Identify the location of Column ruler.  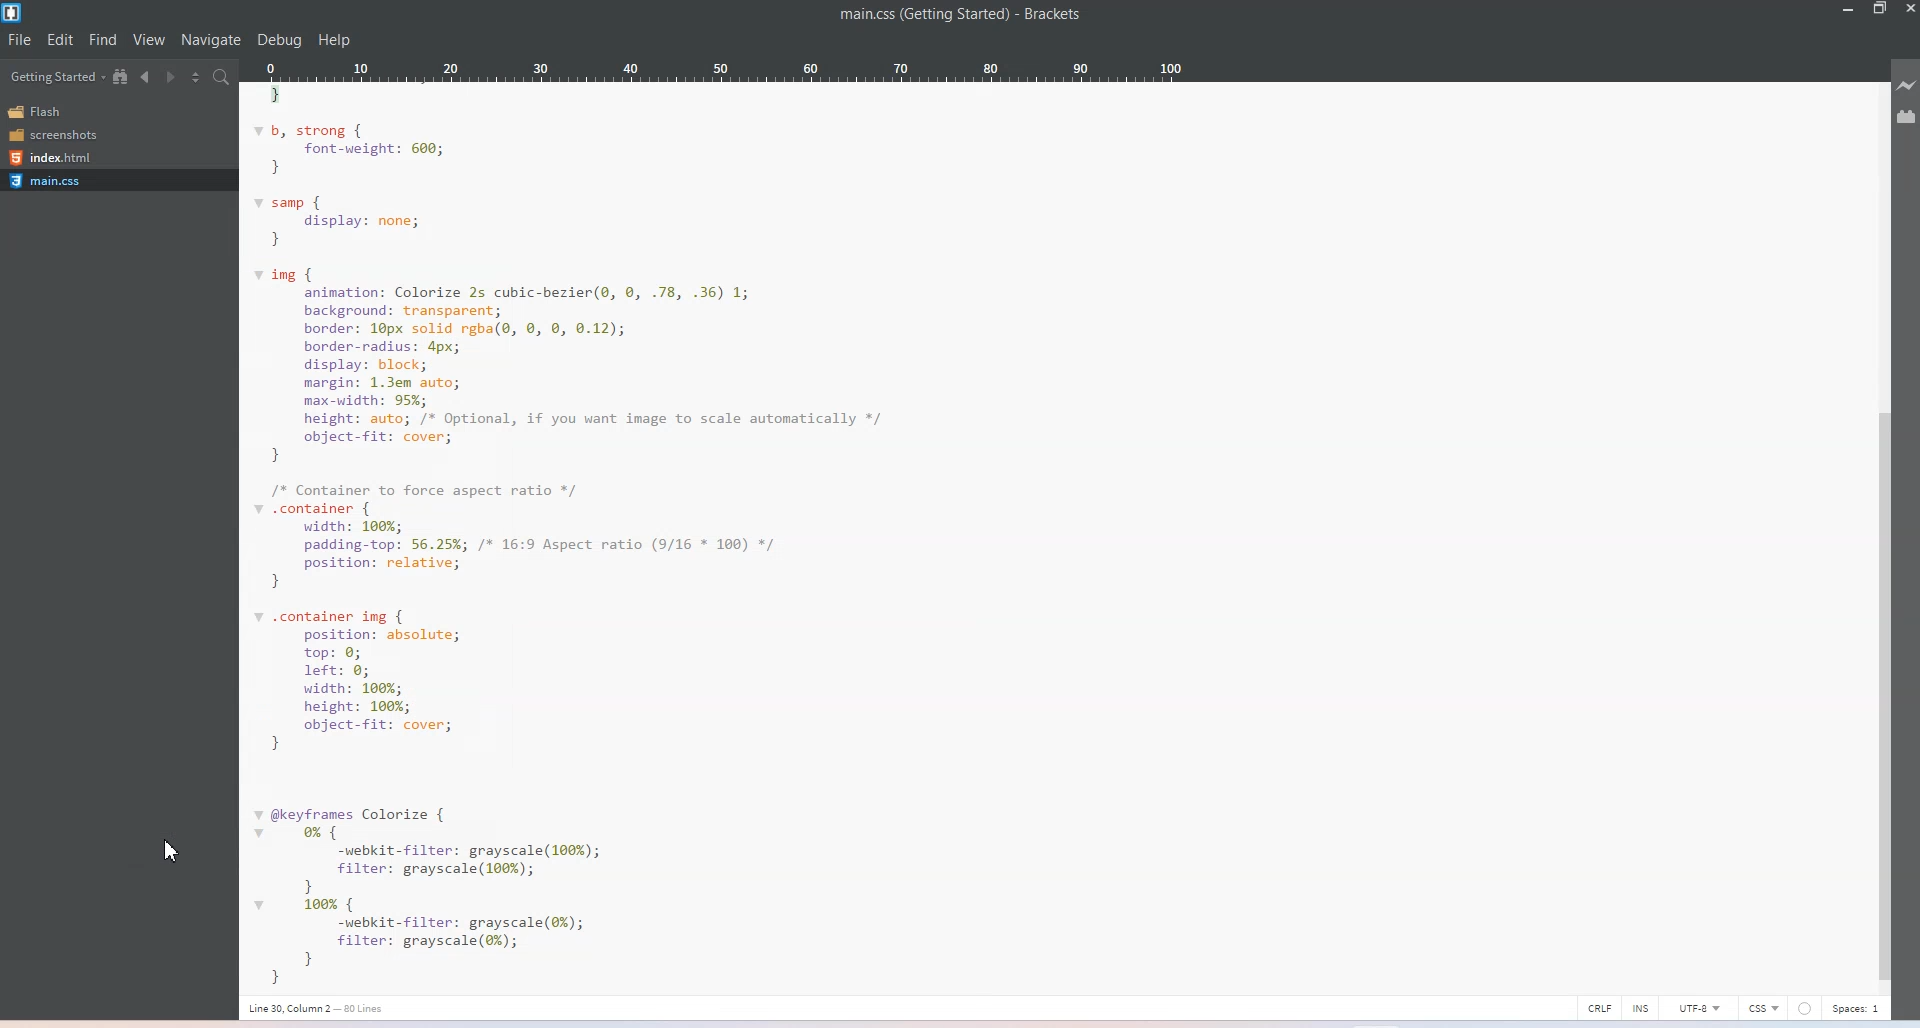
(795, 70).